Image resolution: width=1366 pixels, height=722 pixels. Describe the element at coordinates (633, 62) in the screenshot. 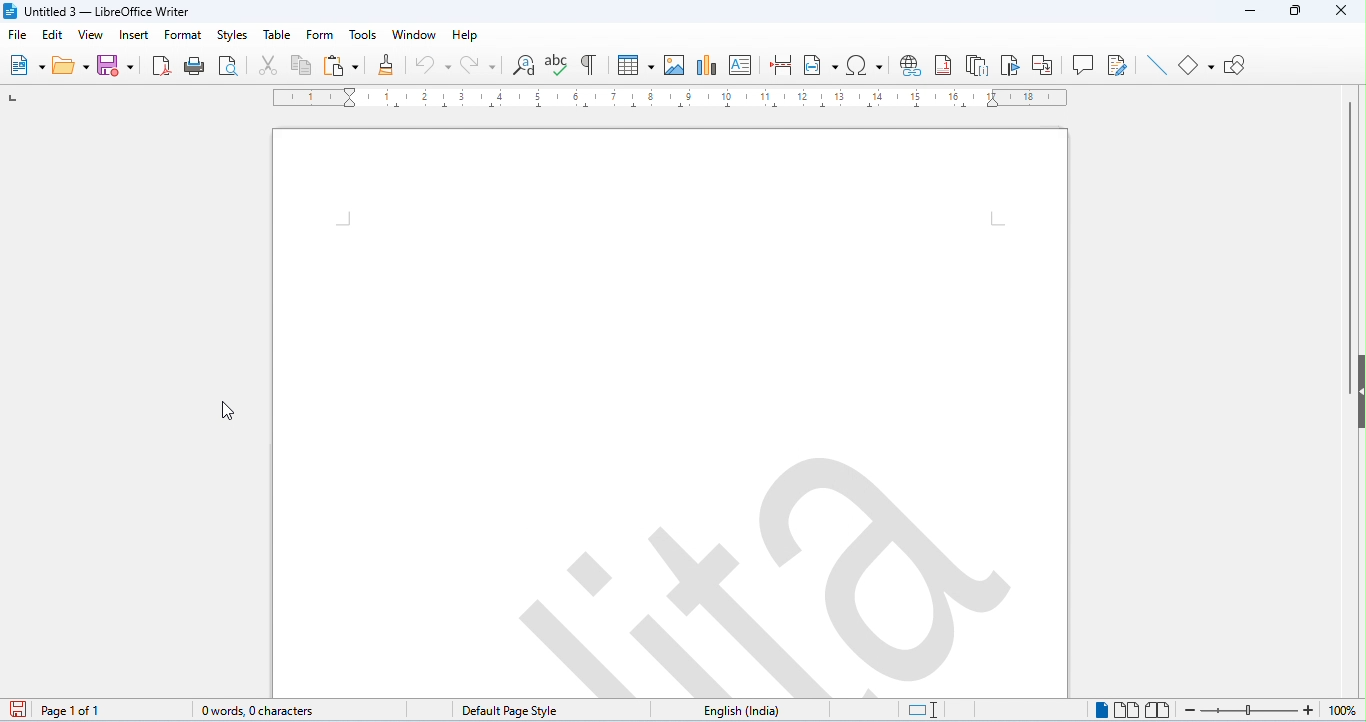

I see `table insert` at that location.